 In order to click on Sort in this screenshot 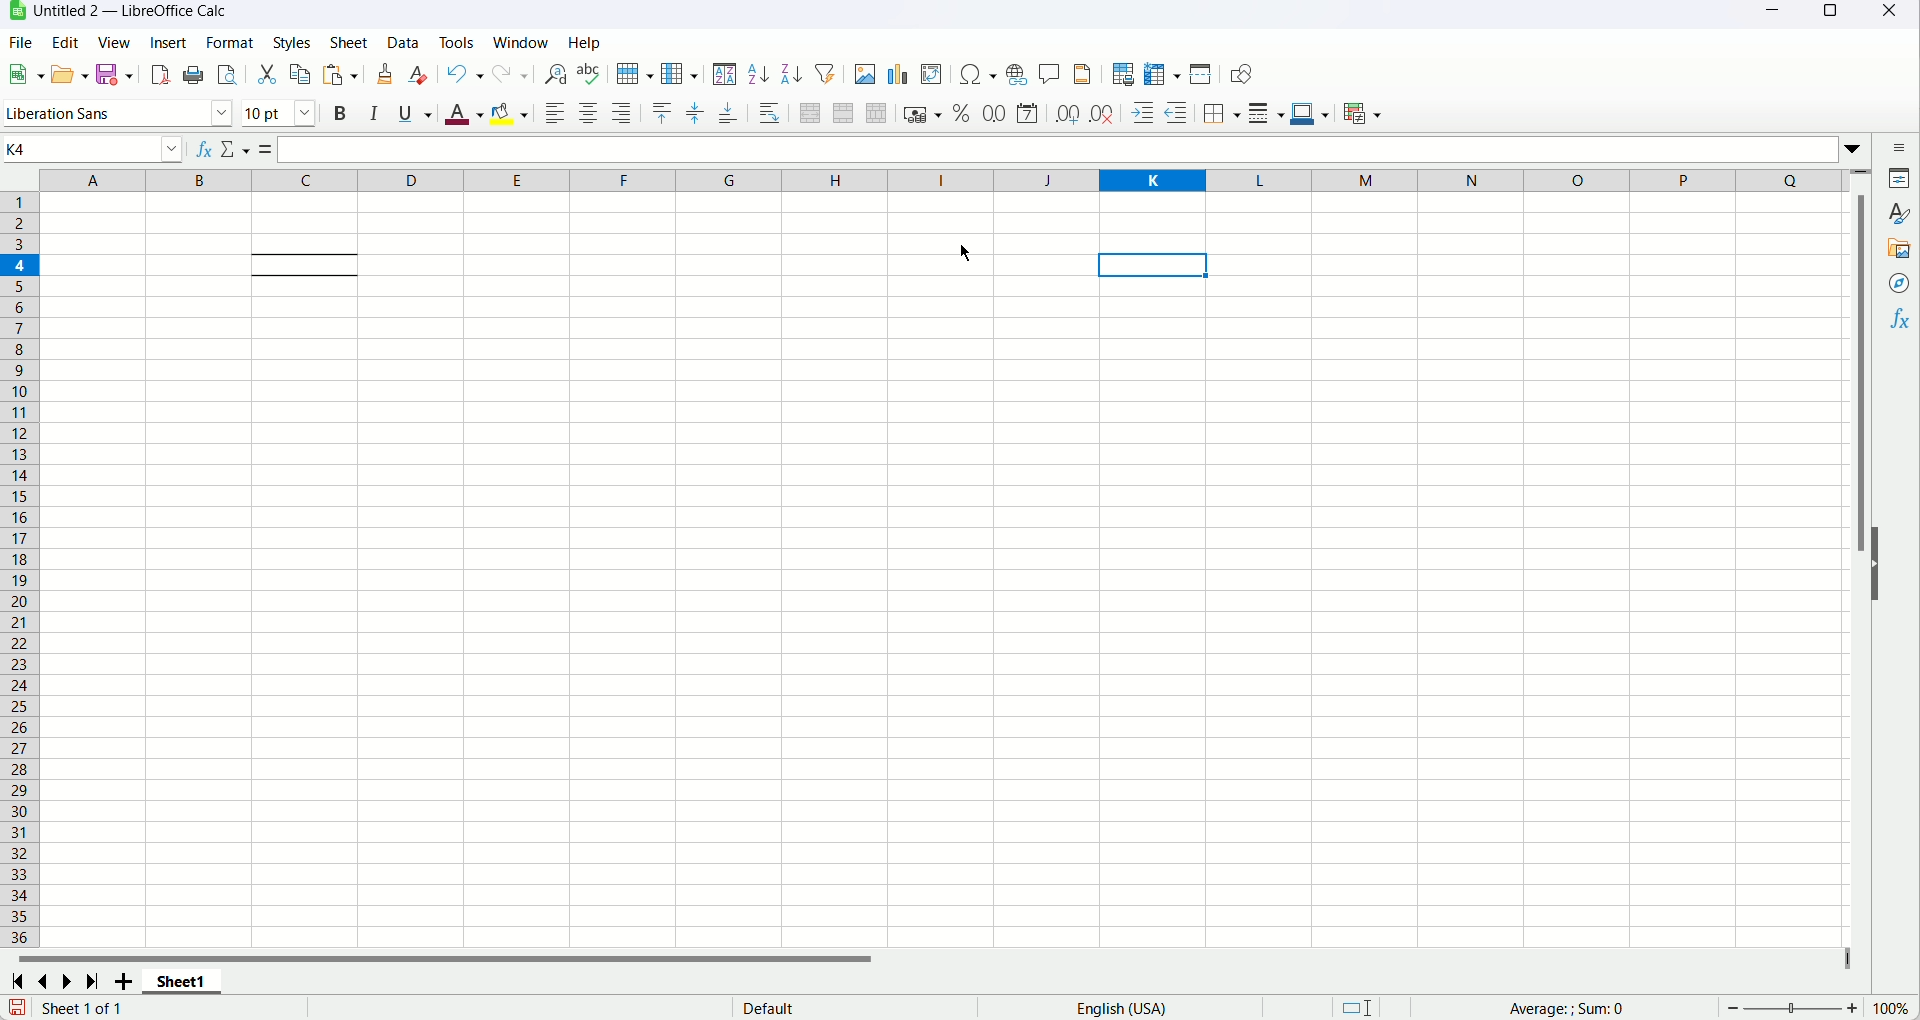, I will do `click(725, 74)`.